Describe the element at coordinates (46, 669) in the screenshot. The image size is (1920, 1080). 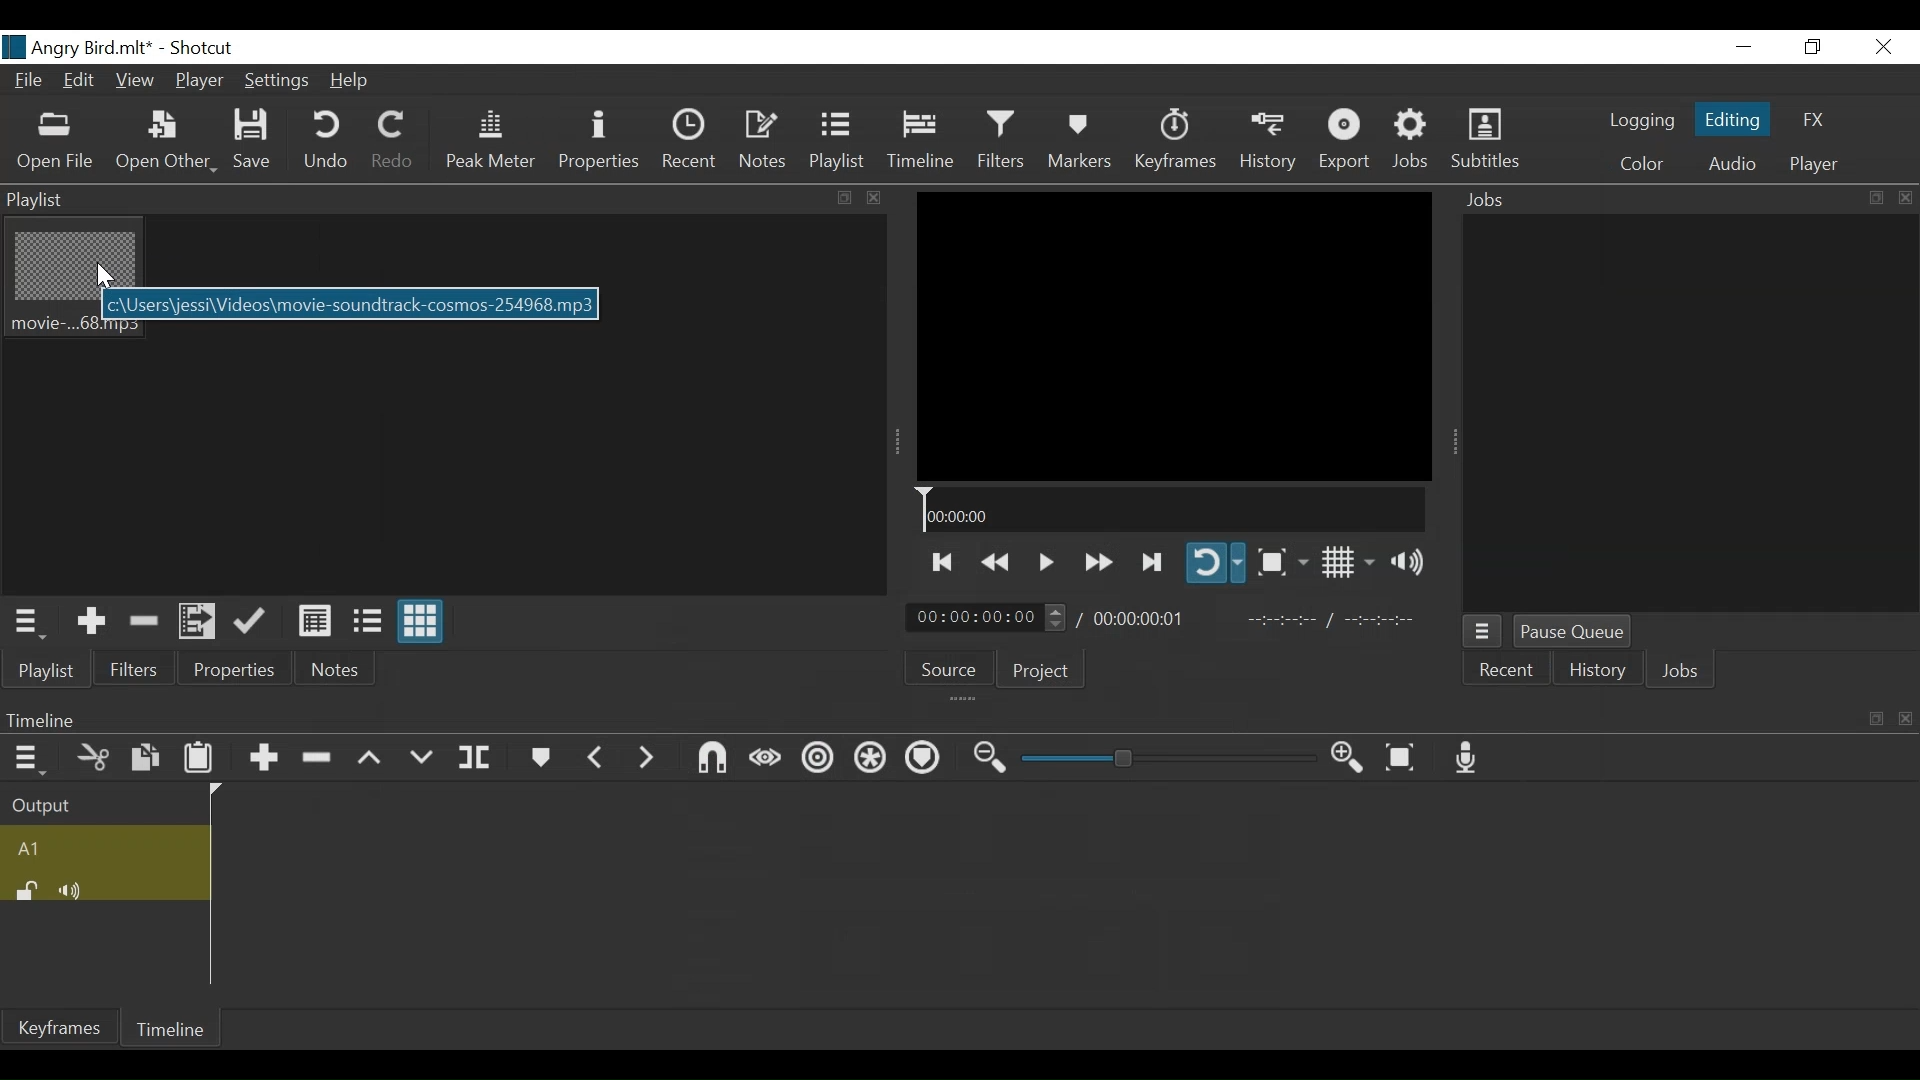
I see `Playlist menu` at that location.